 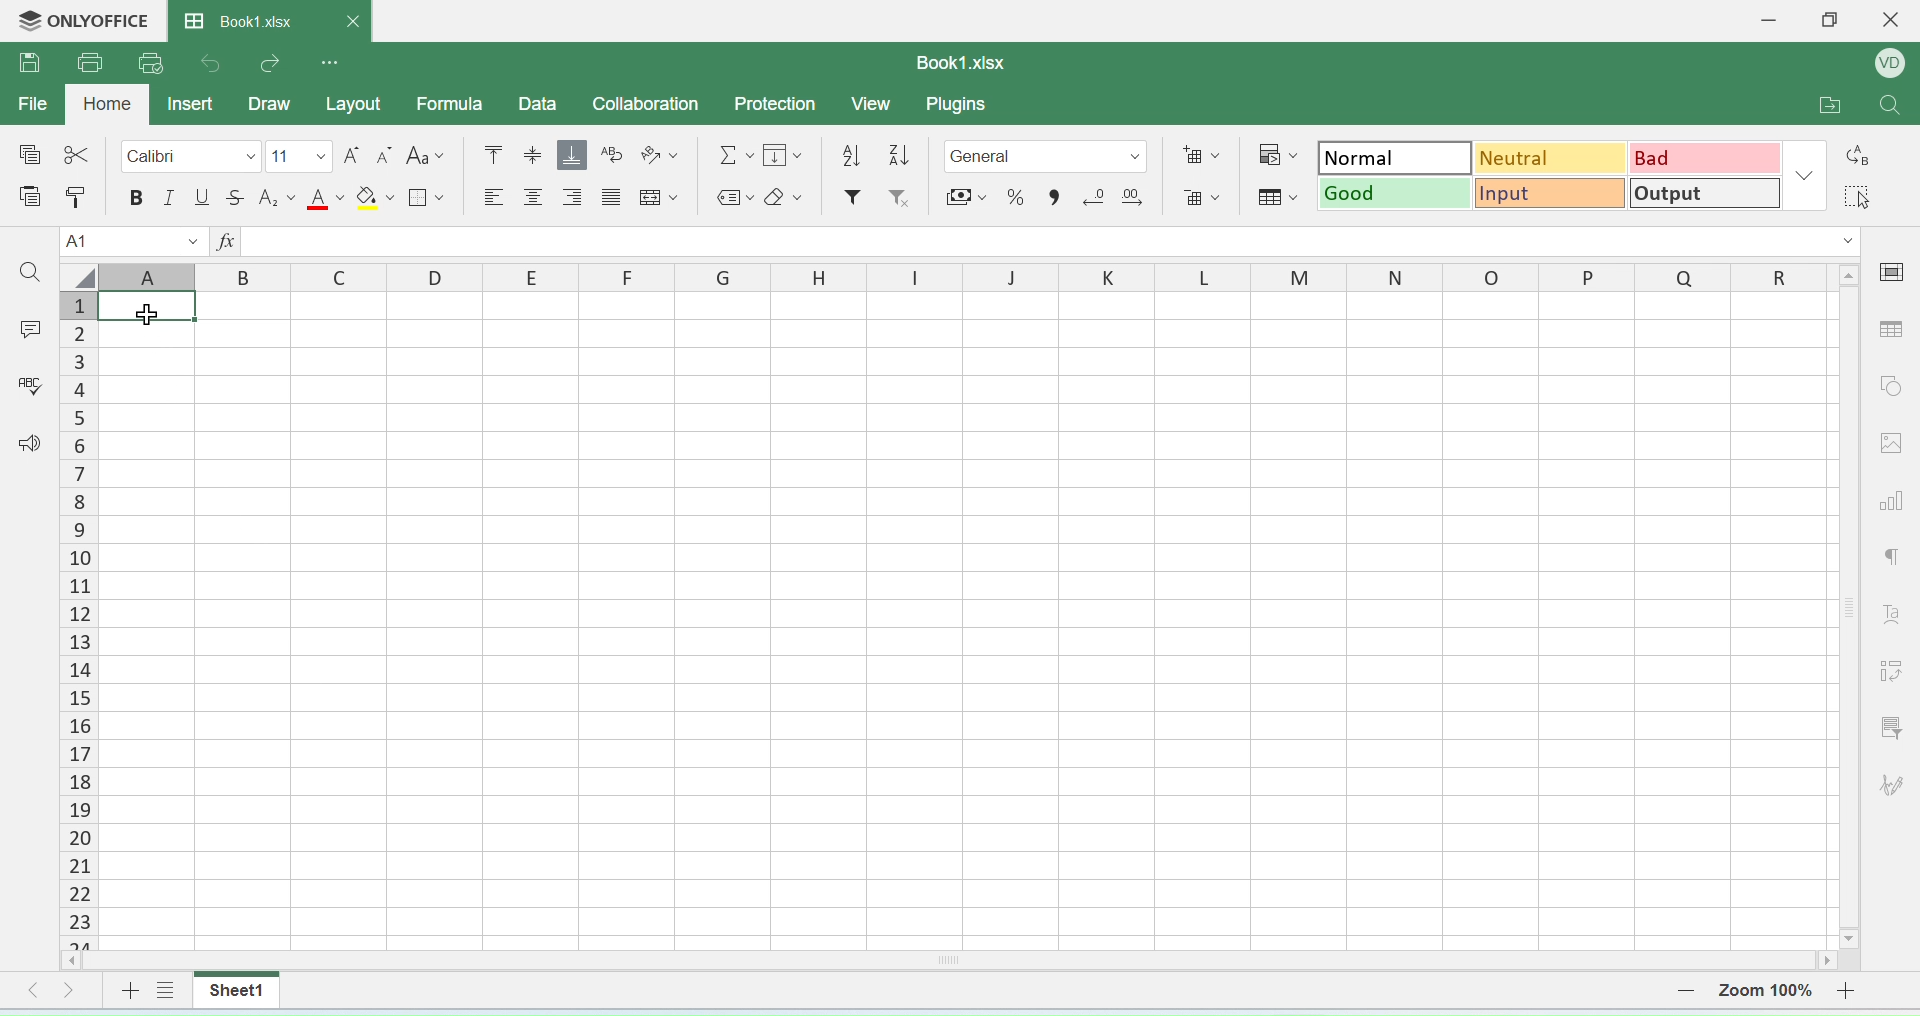 What do you see at coordinates (299, 156) in the screenshot?
I see `font size` at bounding box center [299, 156].